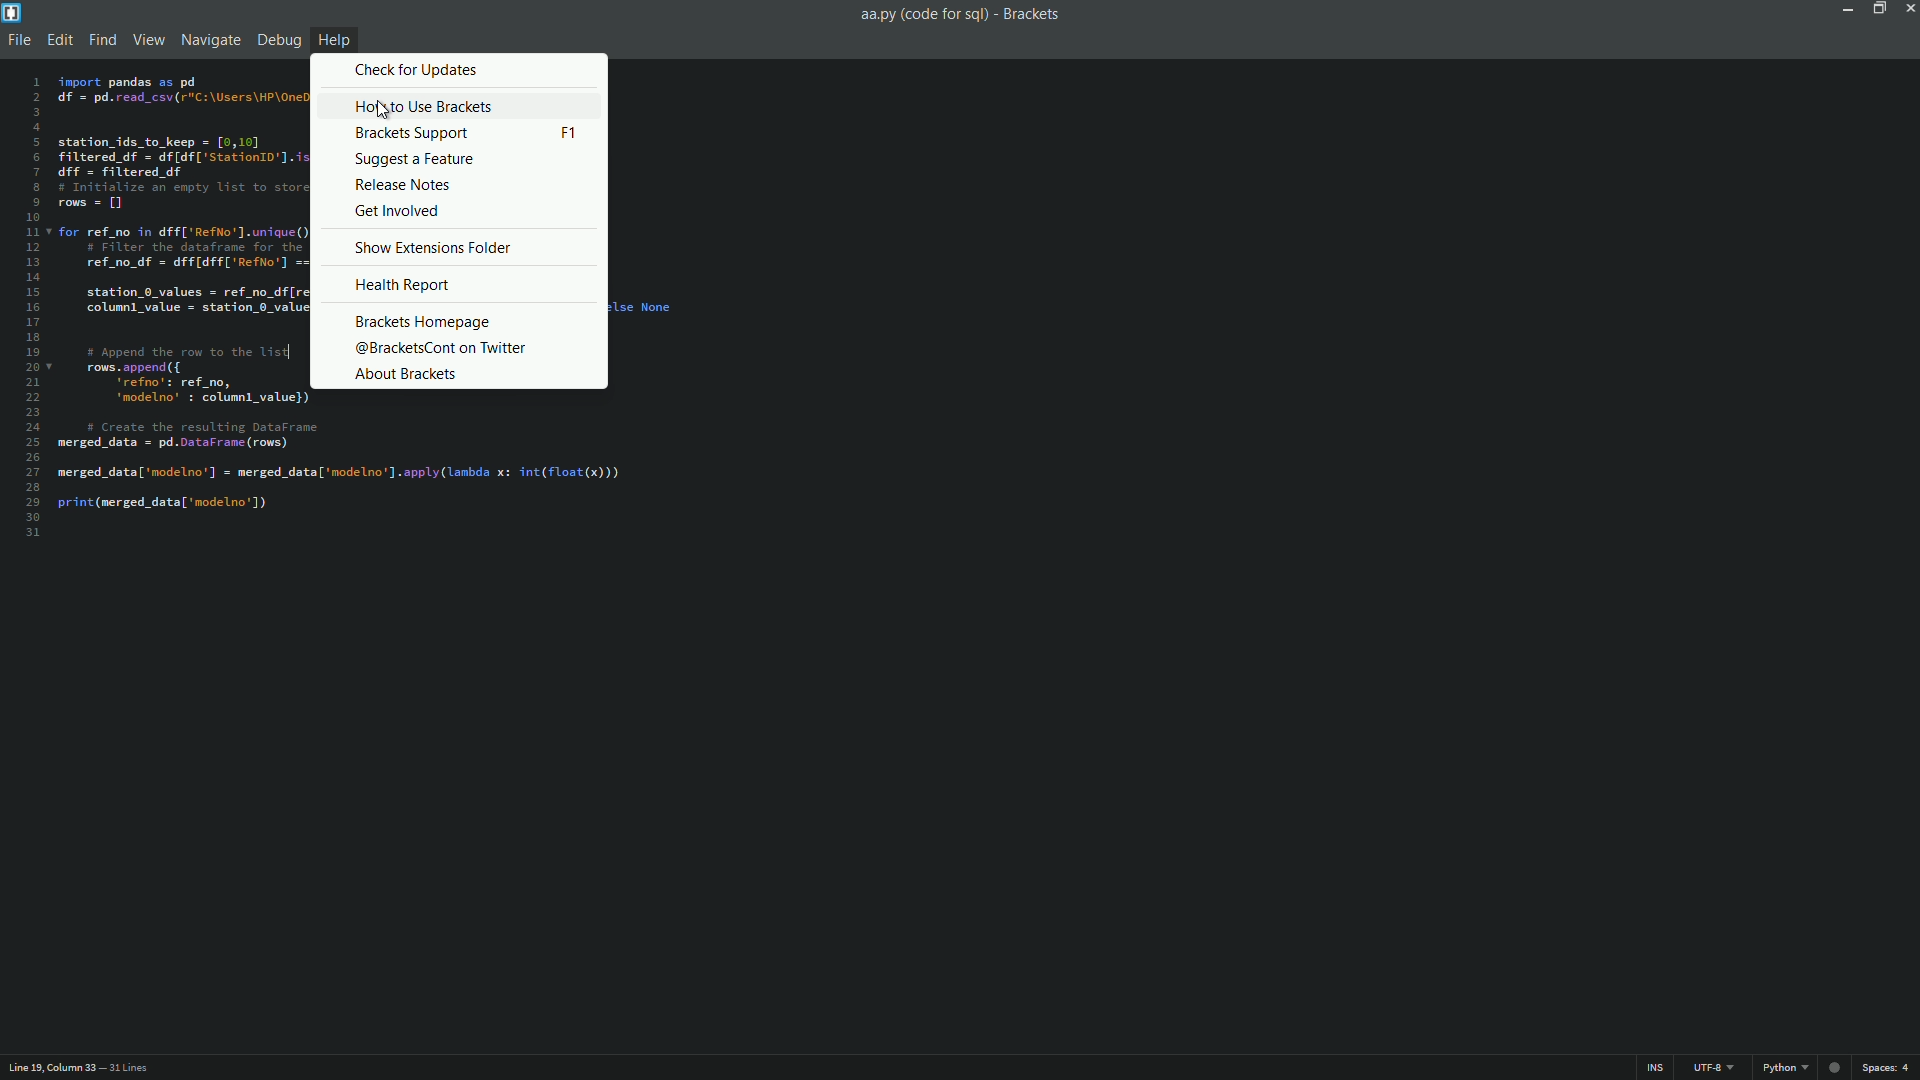 The width and height of the screenshot is (1920, 1080). What do you see at coordinates (429, 248) in the screenshot?
I see `show extensions folder` at bounding box center [429, 248].